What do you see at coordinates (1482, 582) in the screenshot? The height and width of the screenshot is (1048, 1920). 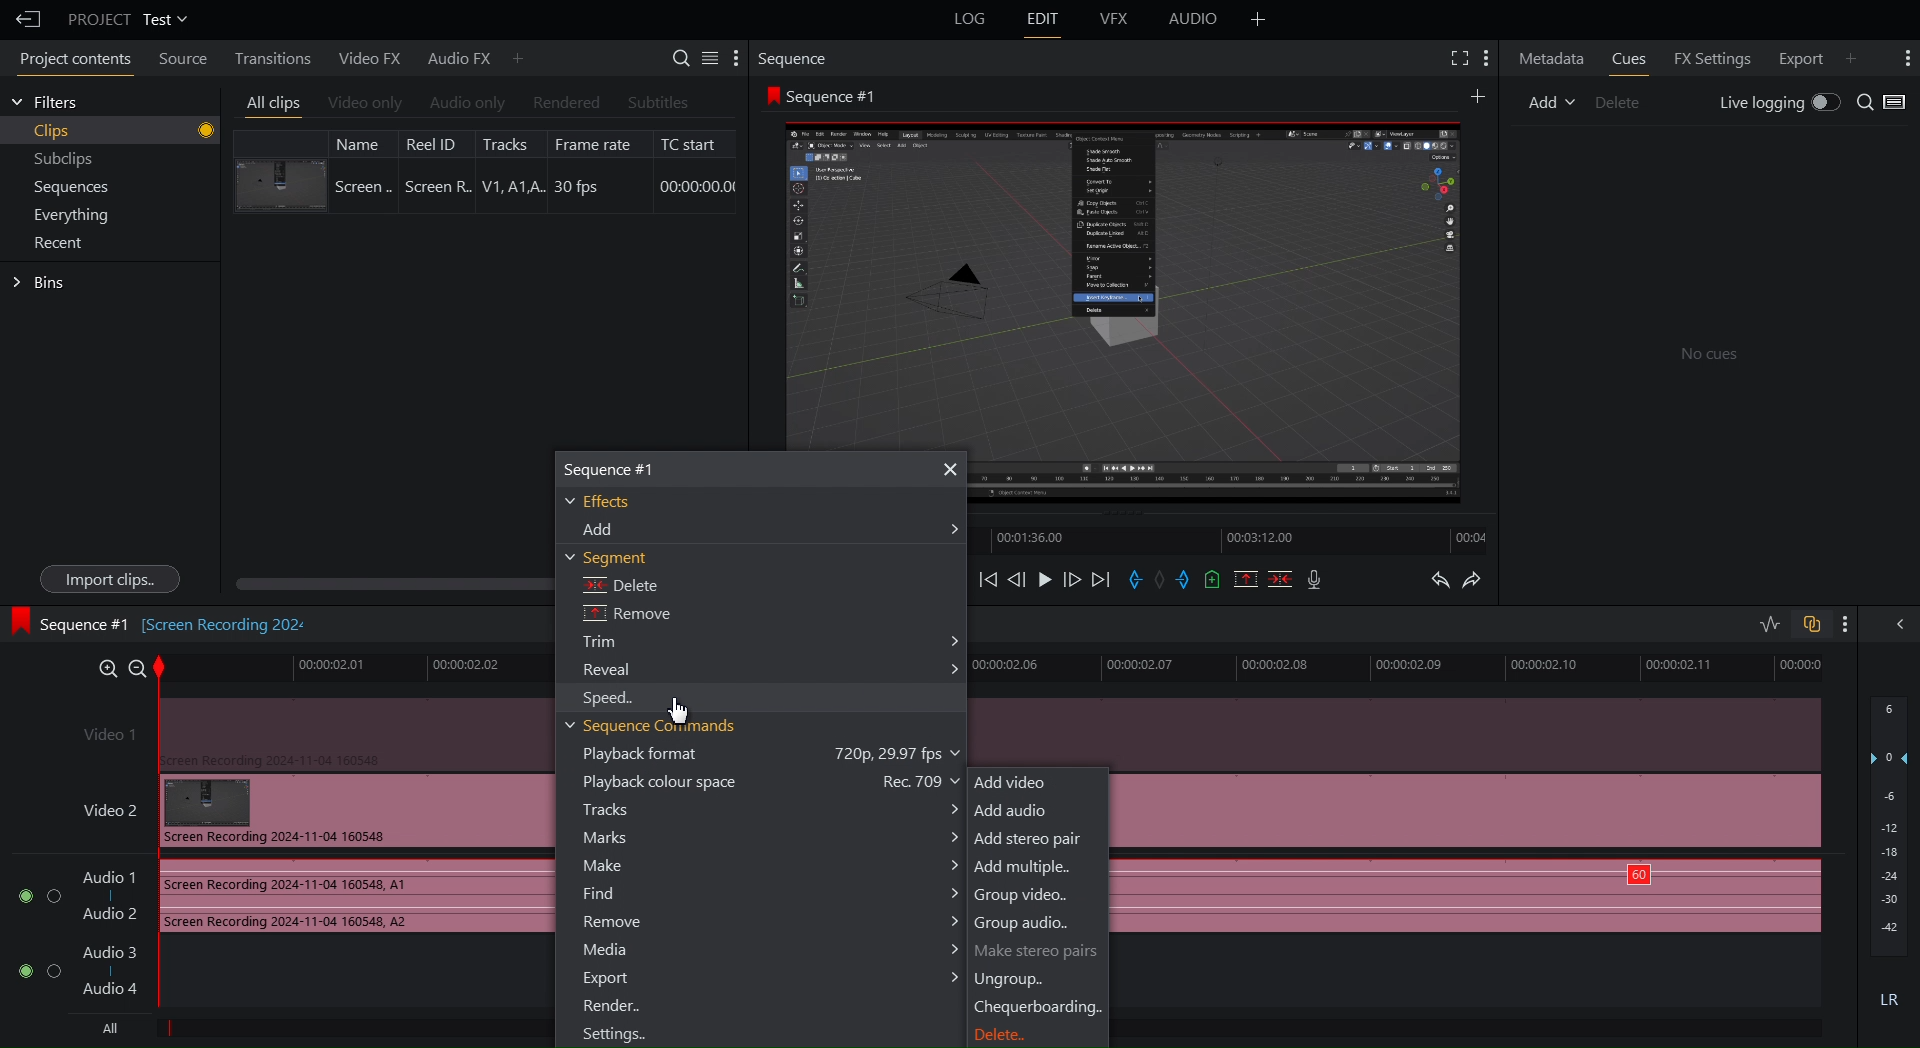 I see `Redo` at bounding box center [1482, 582].